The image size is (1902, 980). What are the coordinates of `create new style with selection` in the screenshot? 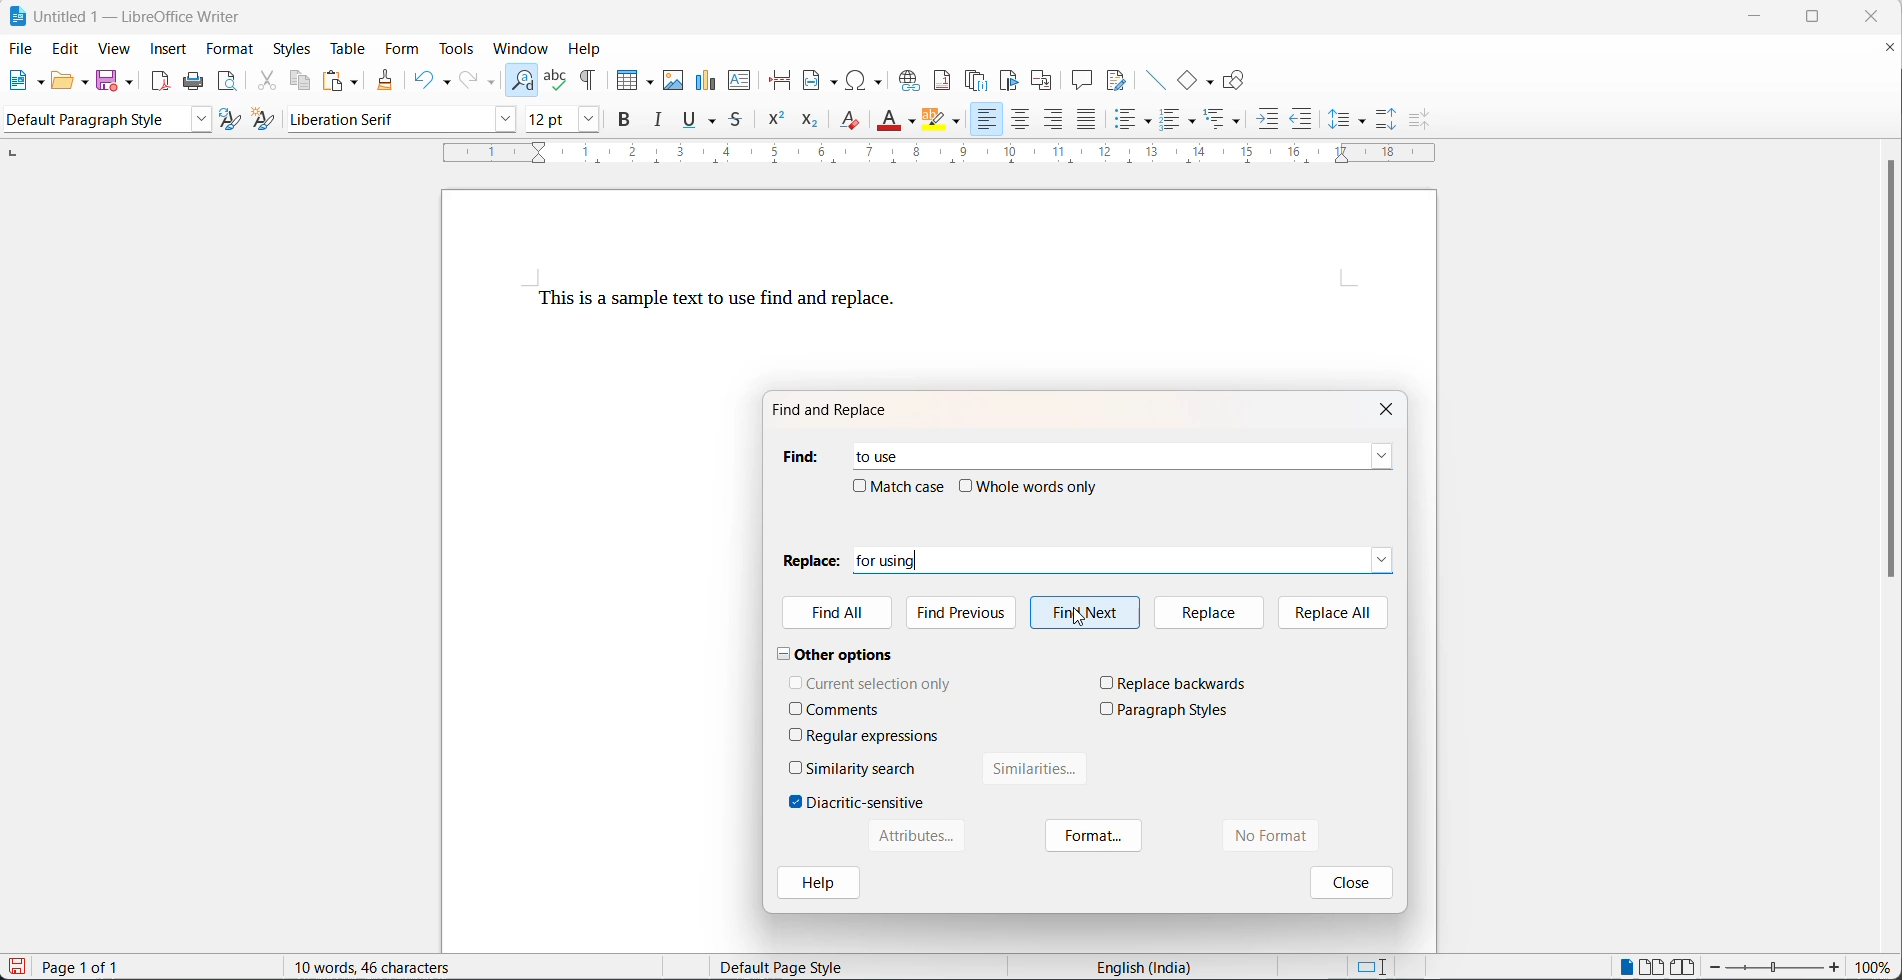 It's located at (267, 119).